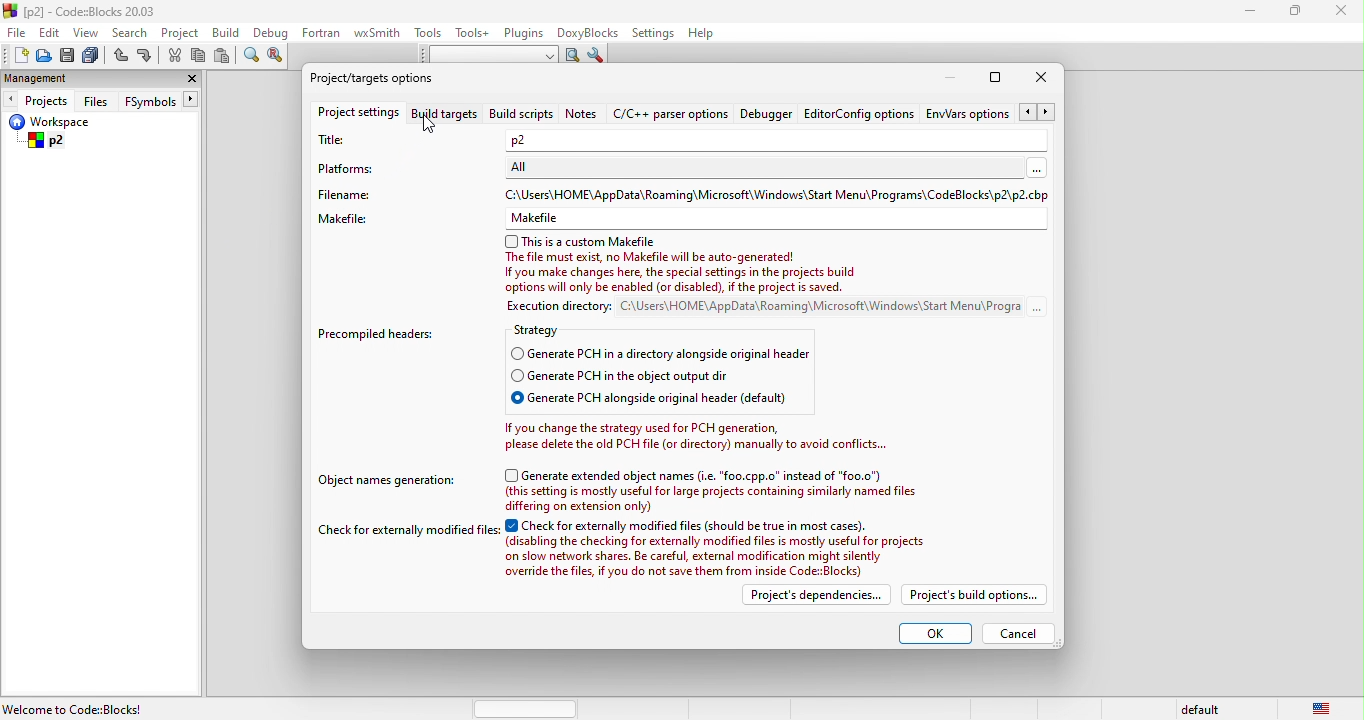 This screenshot has width=1364, height=720. What do you see at coordinates (357, 115) in the screenshot?
I see `project settings` at bounding box center [357, 115].